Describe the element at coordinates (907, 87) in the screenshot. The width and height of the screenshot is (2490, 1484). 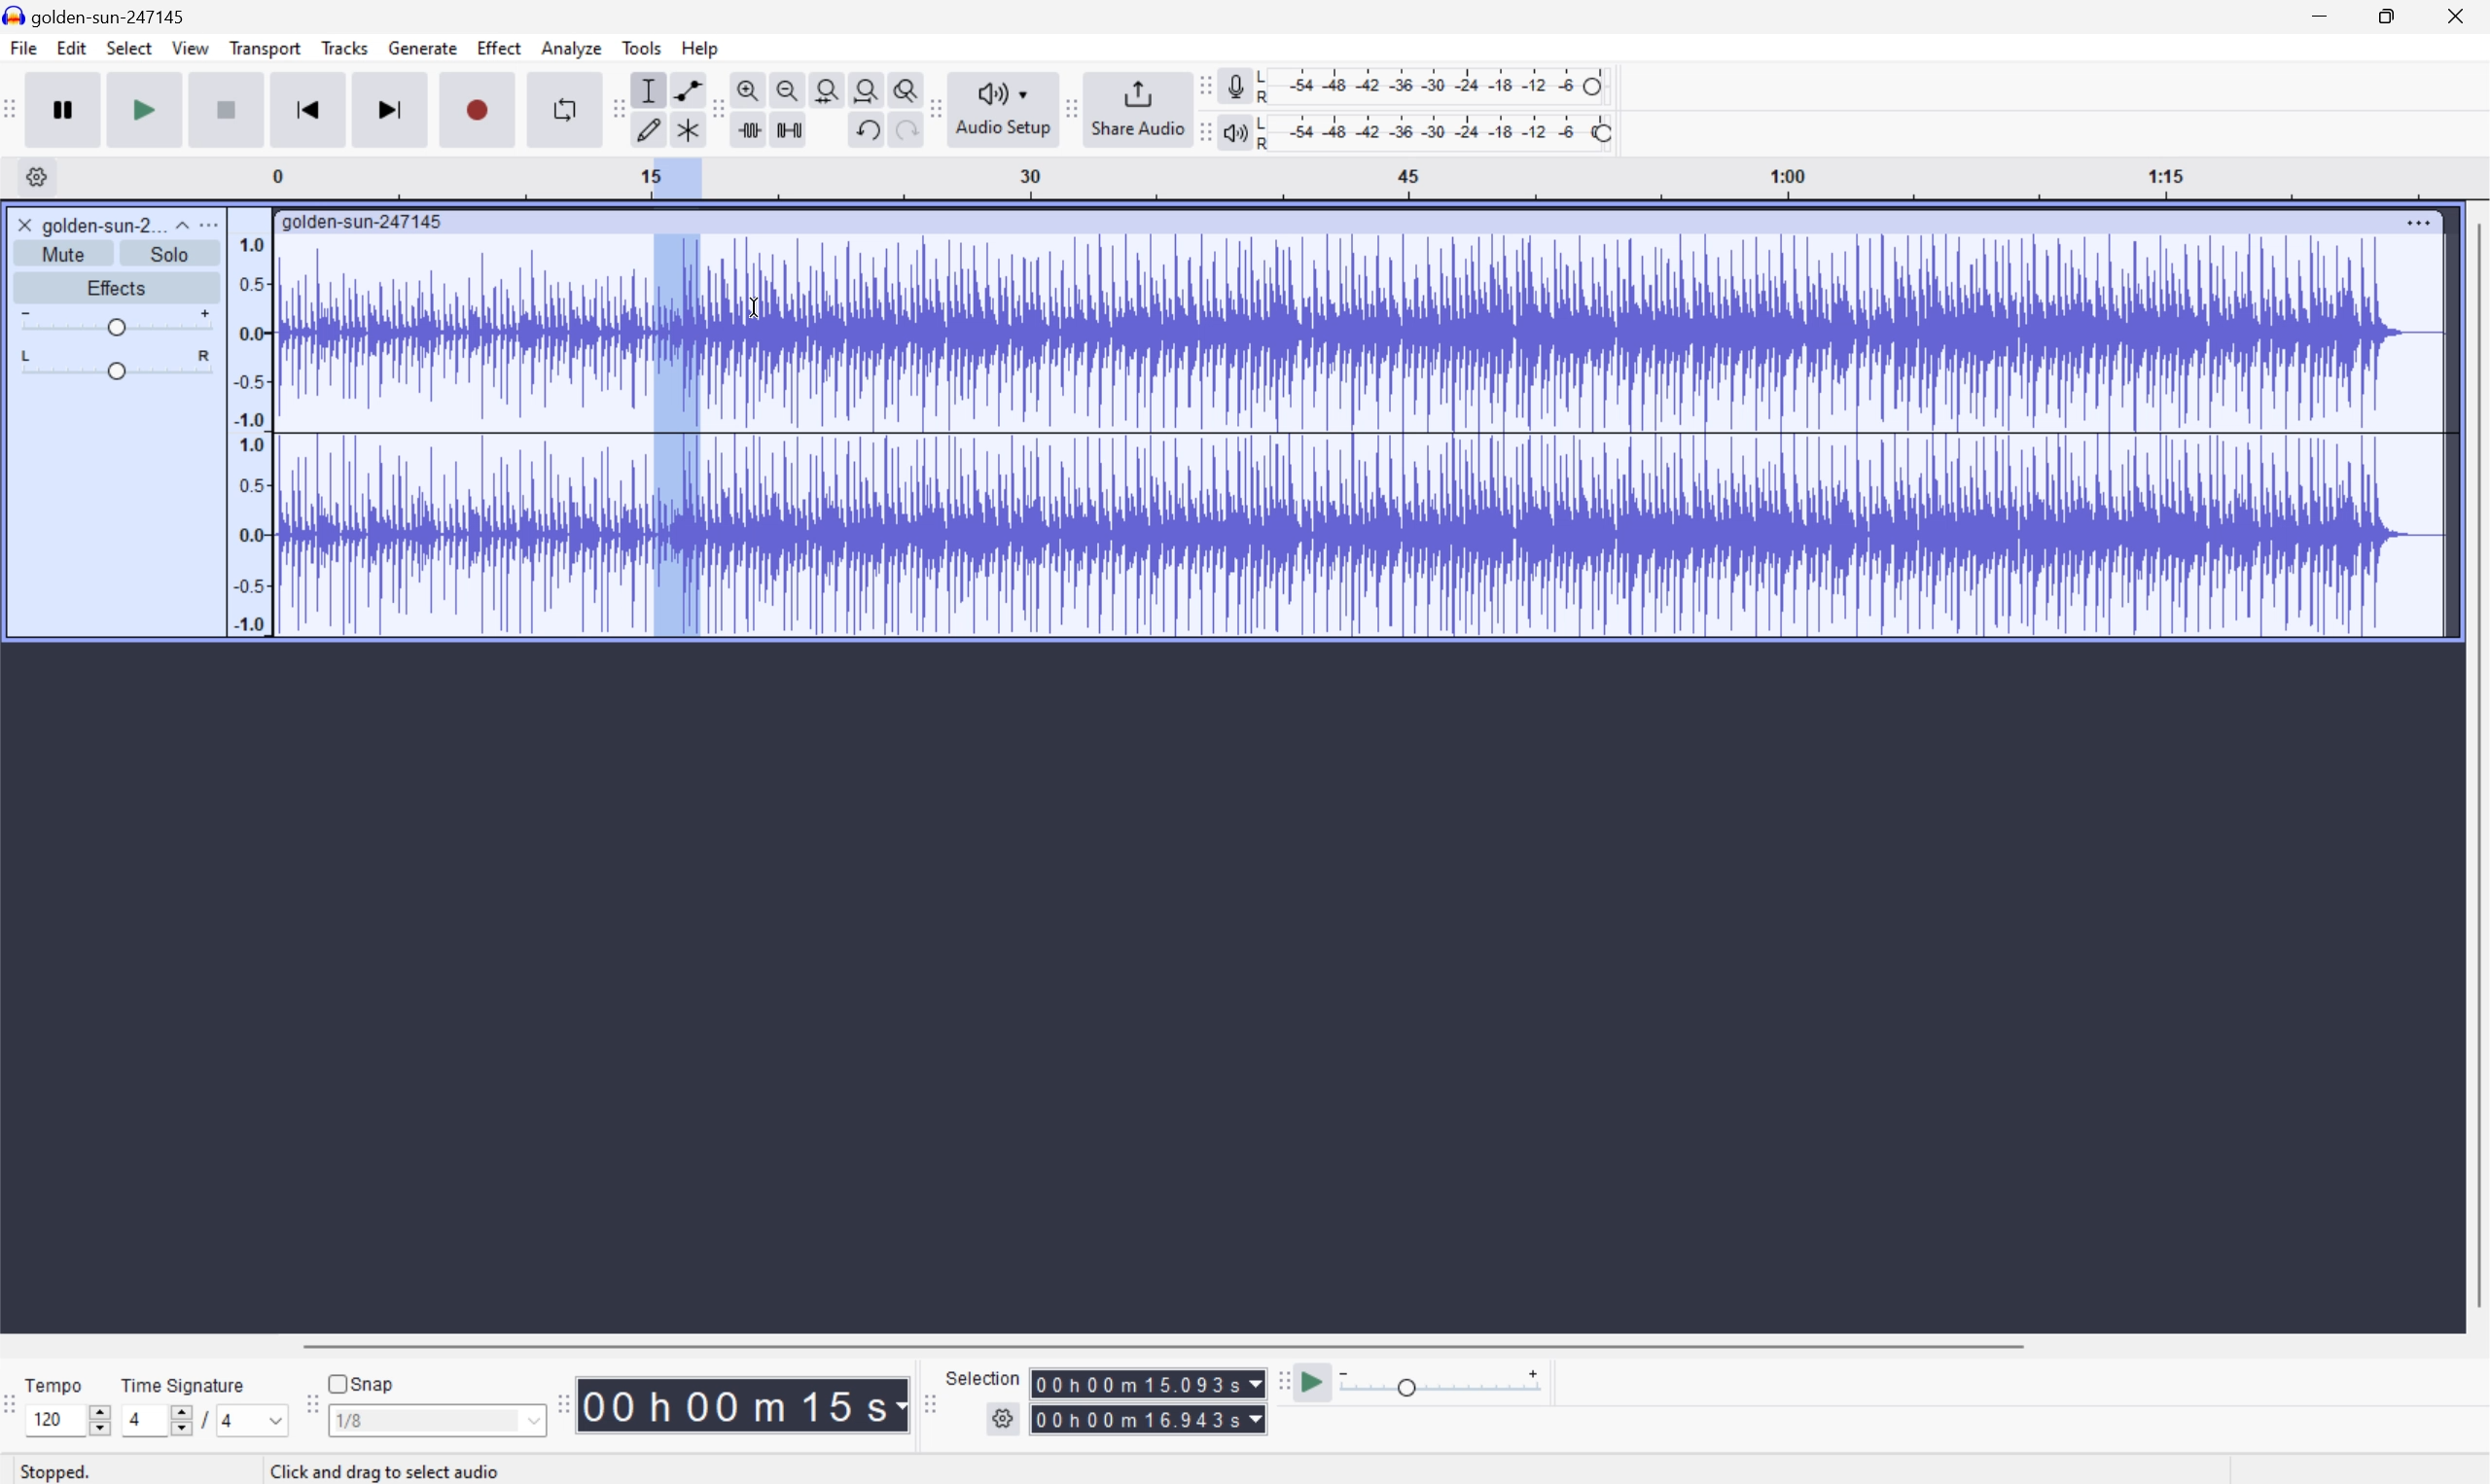
I see `Zoom toggle` at that location.